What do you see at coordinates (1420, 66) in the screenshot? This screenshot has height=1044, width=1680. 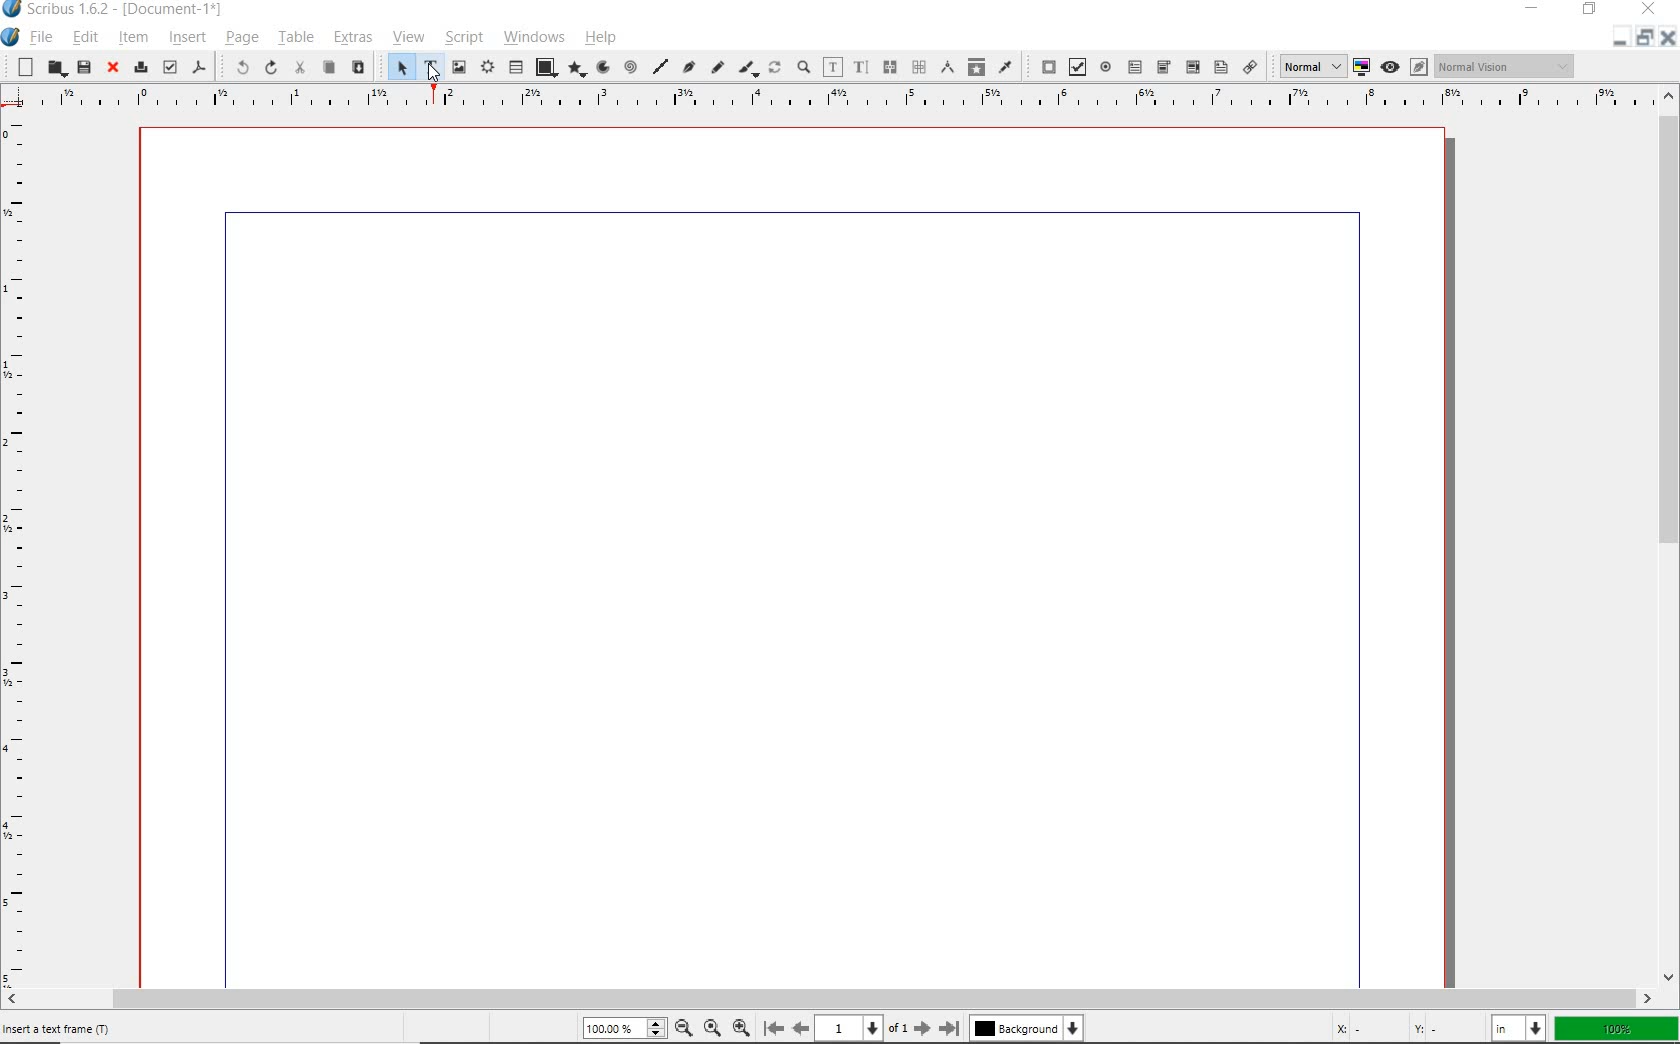 I see `Edit in preview mode` at bounding box center [1420, 66].